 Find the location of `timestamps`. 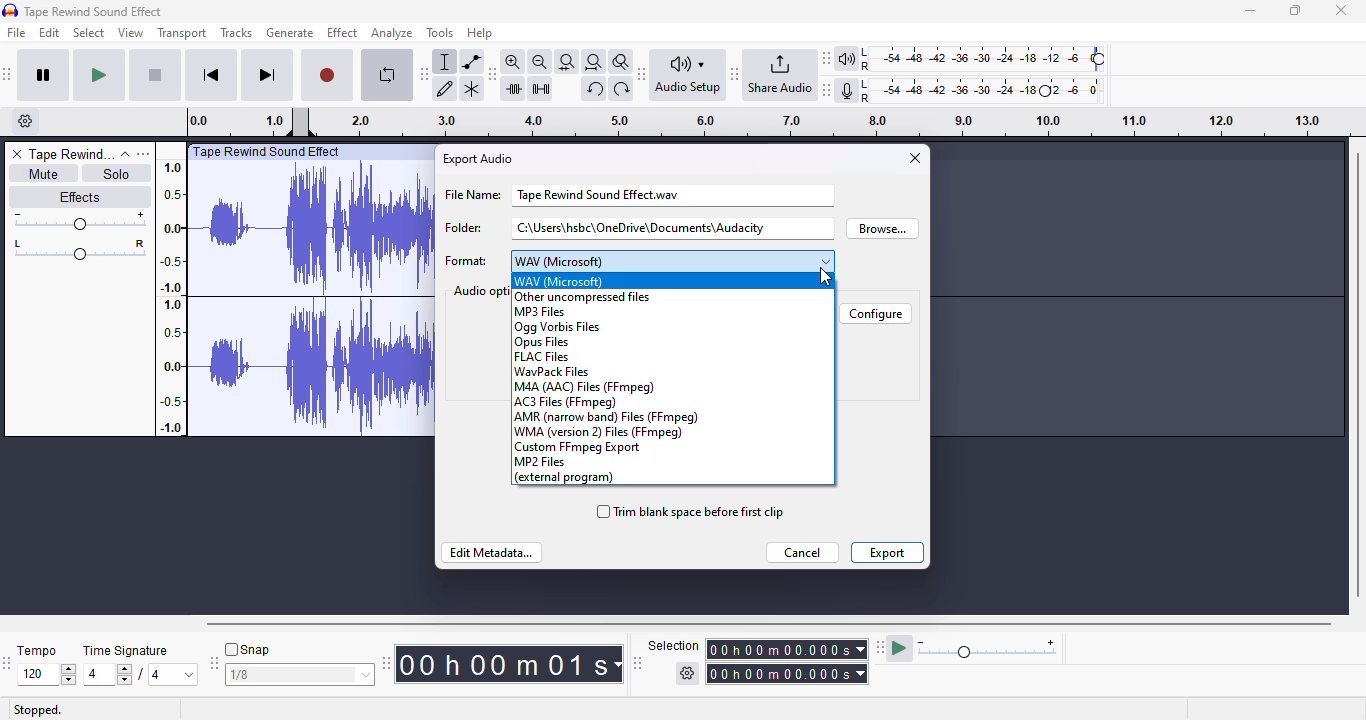

timestamps is located at coordinates (170, 296).